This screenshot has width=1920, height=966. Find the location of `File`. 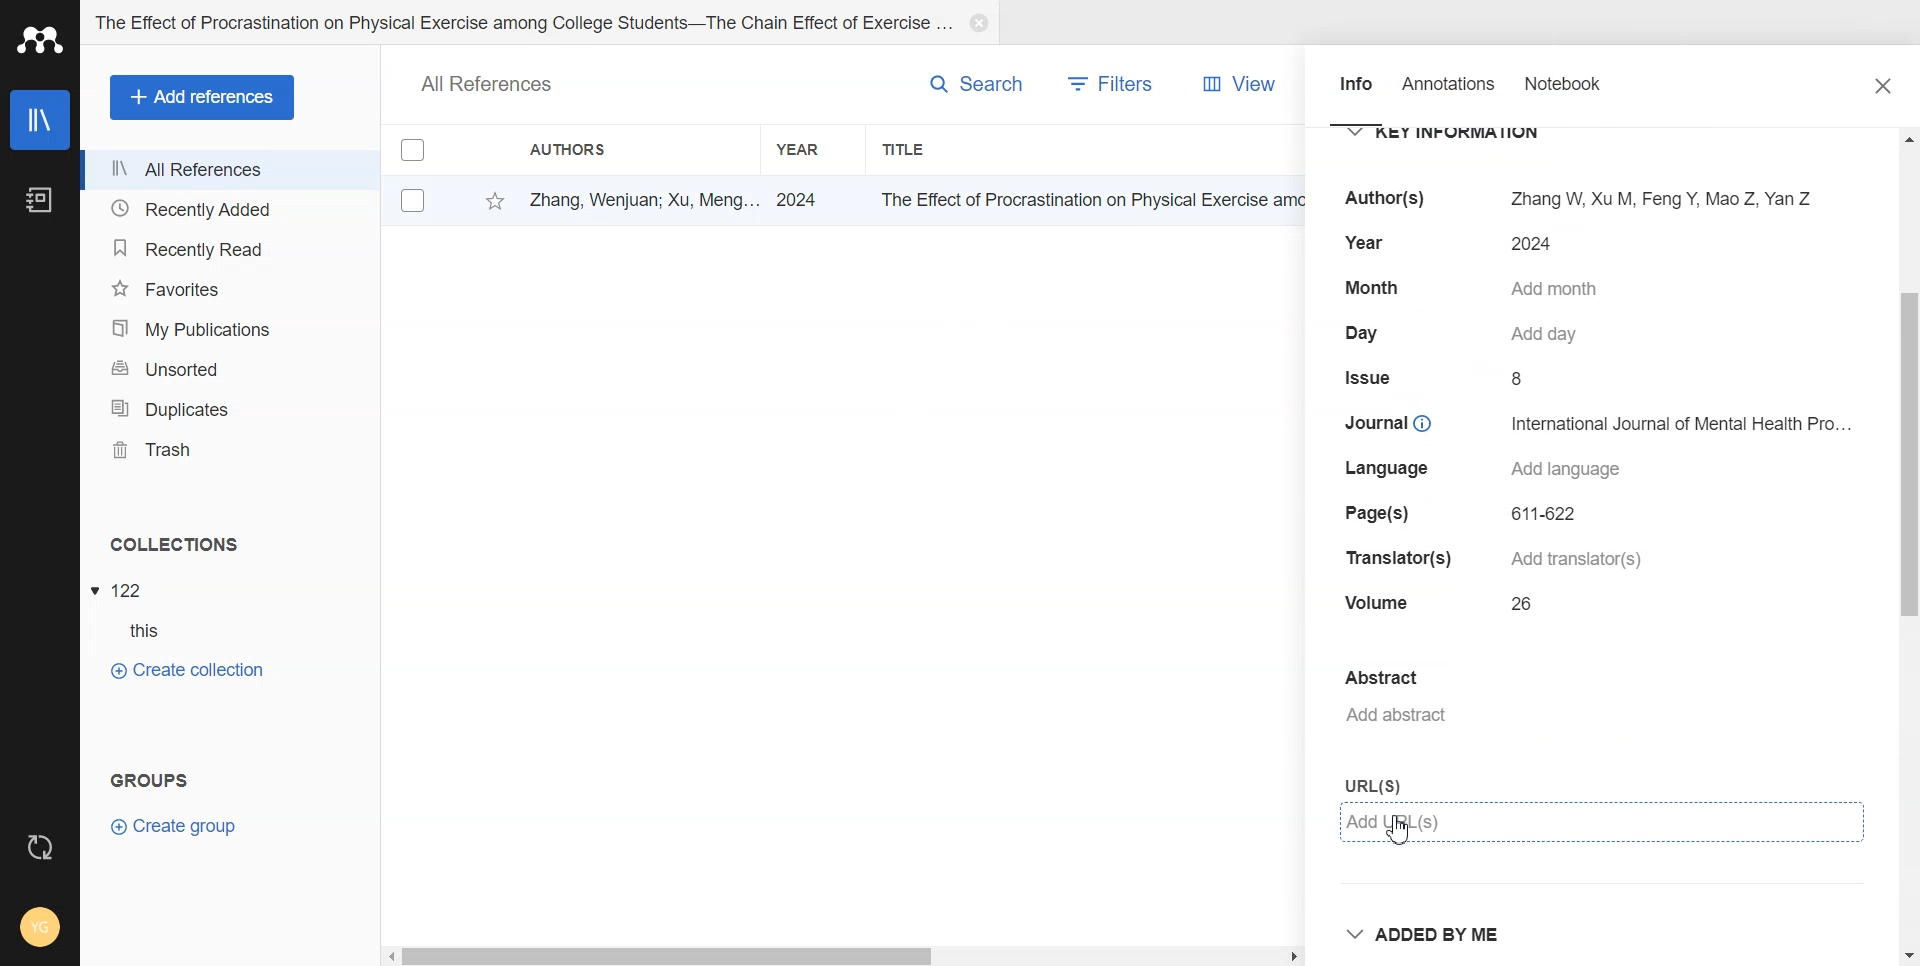

File is located at coordinates (123, 589).